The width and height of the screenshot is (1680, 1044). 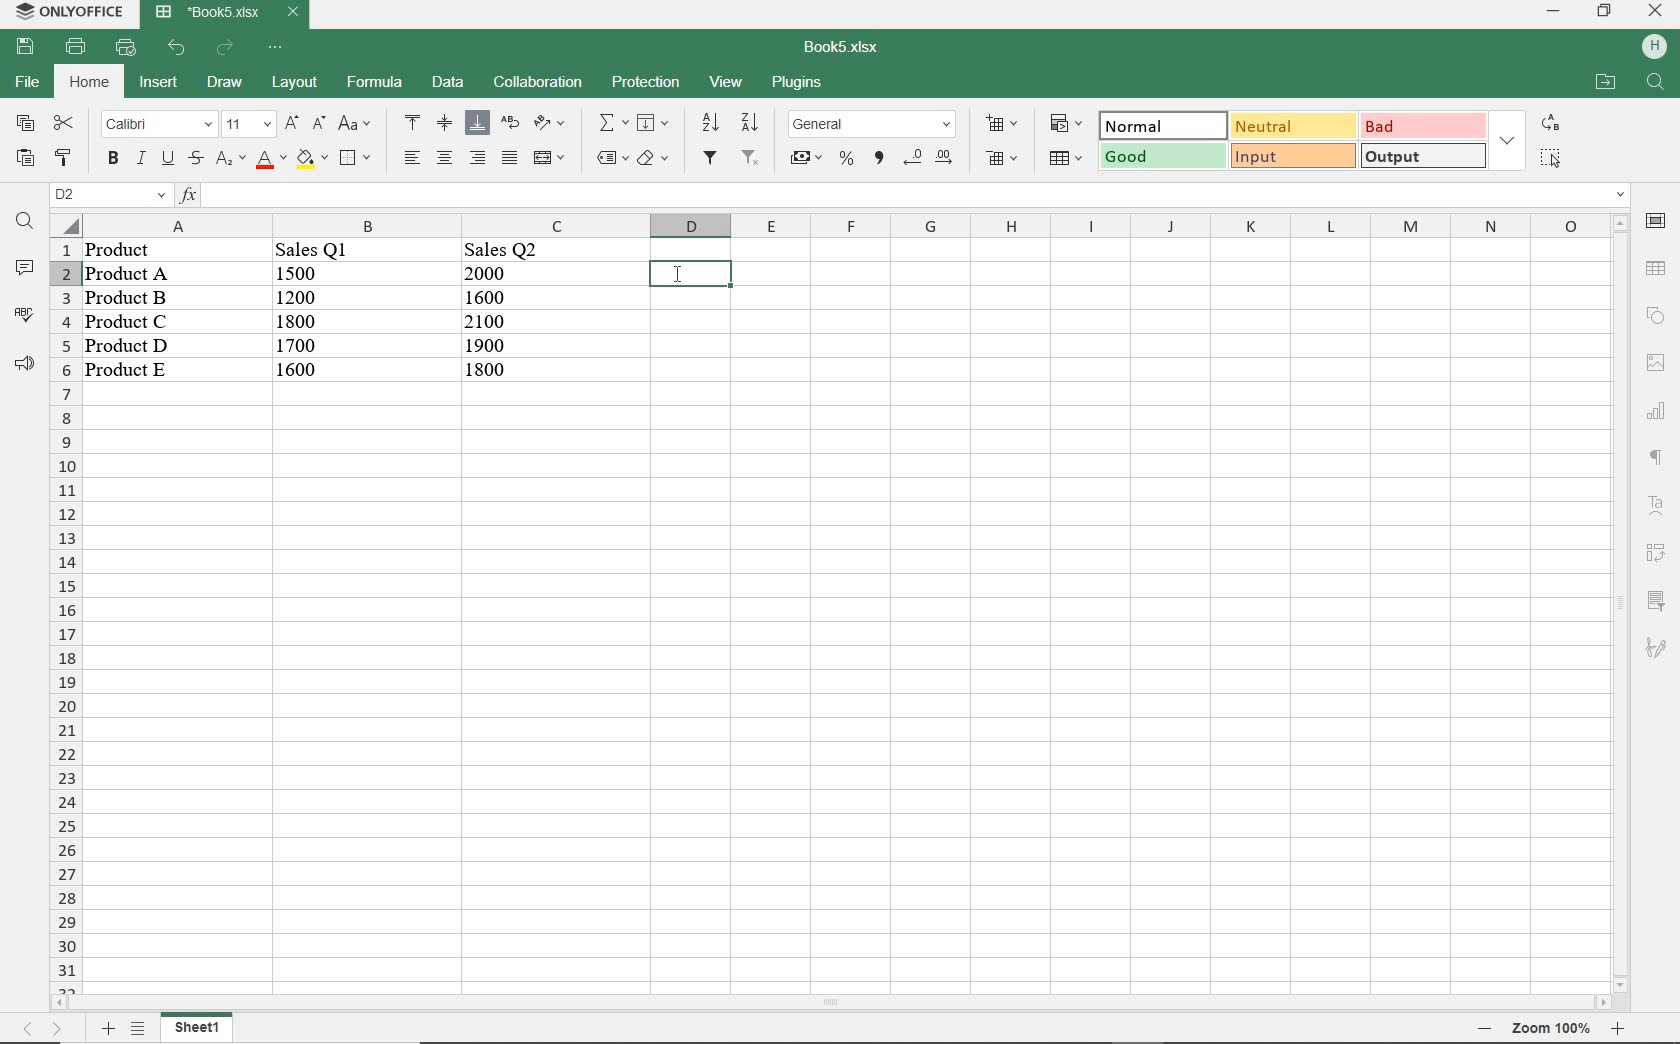 I want to click on sort descending, so click(x=750, y=122).